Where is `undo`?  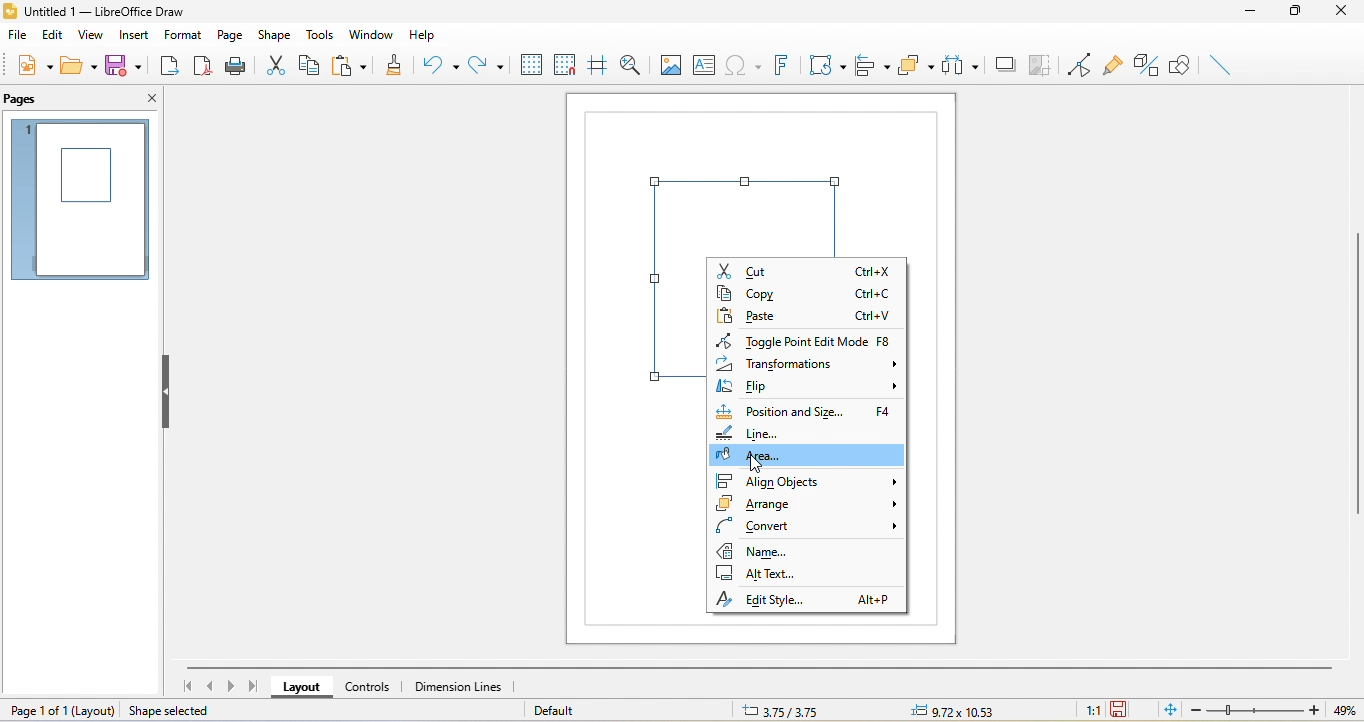 undo is located at coordinates (442, 65).